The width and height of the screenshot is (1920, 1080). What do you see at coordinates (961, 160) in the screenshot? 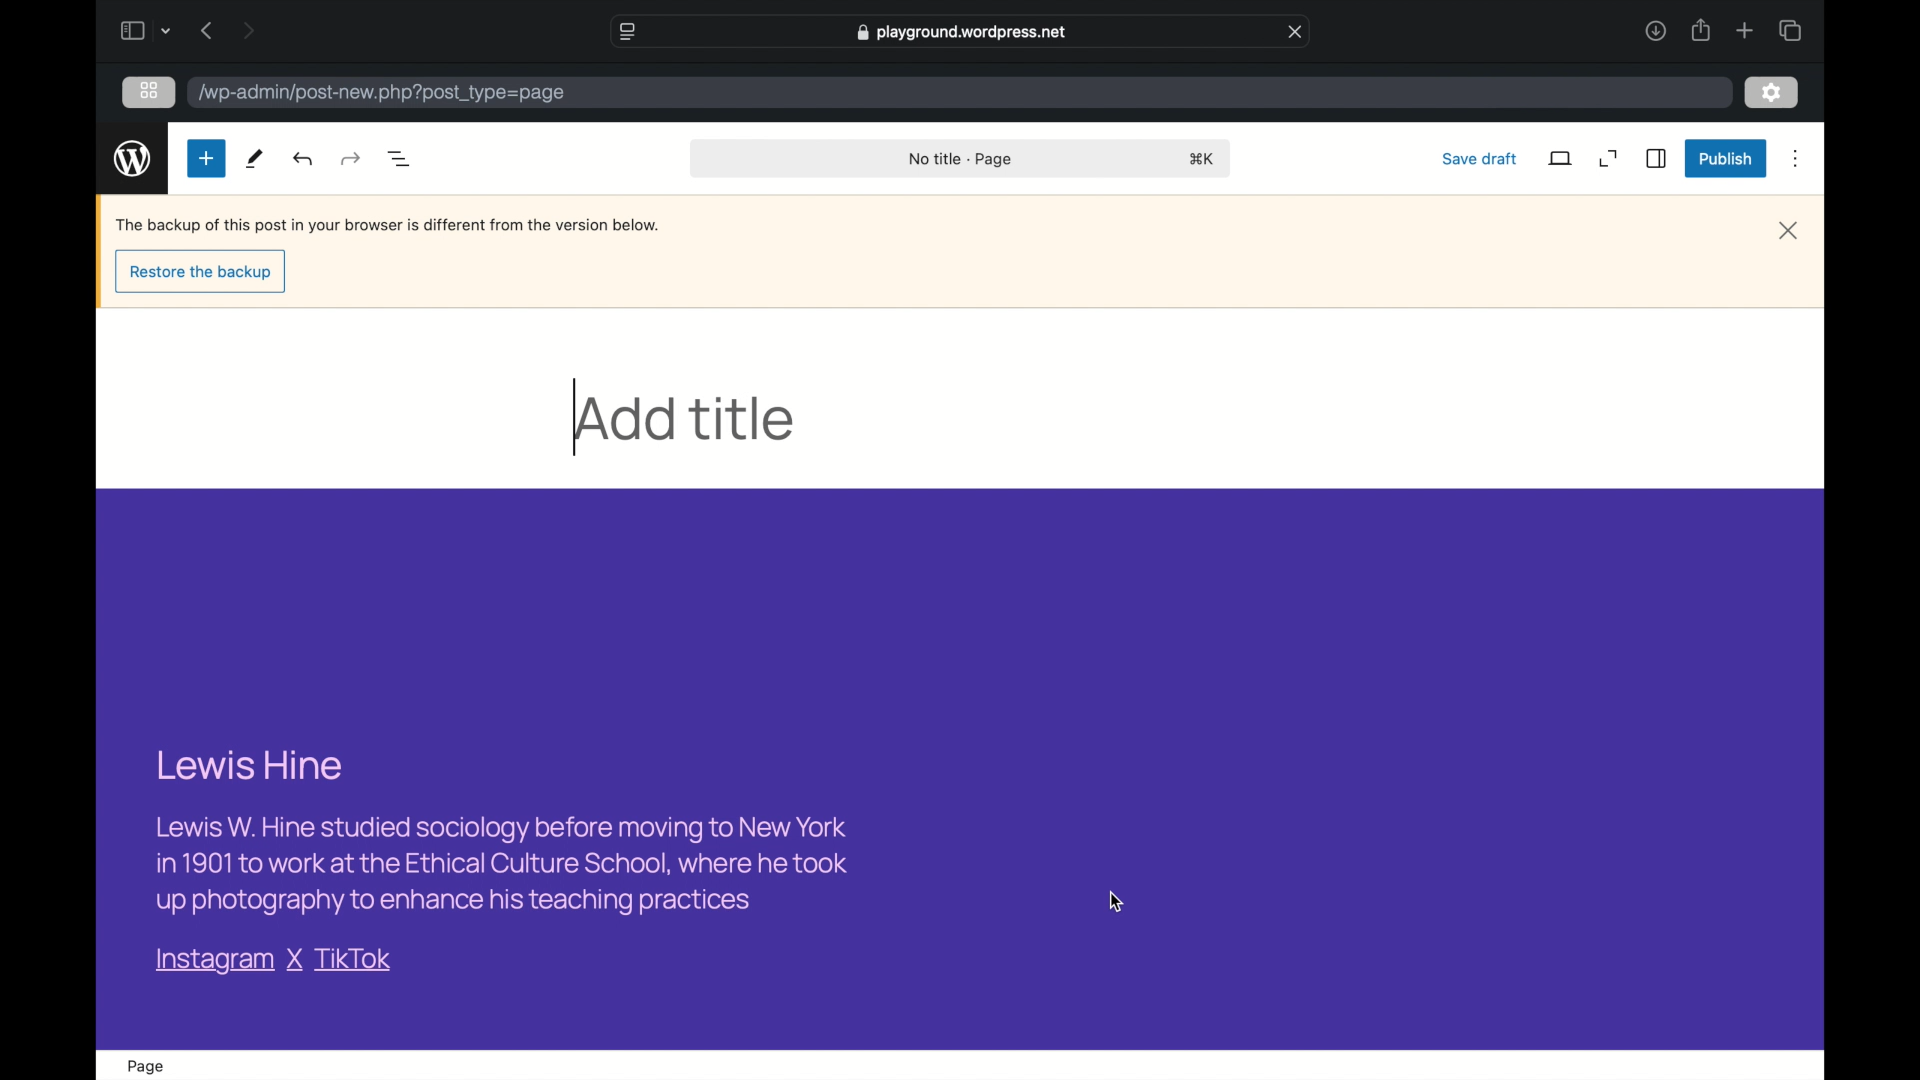
I see `no title - page` at bounding box center [961, 160].